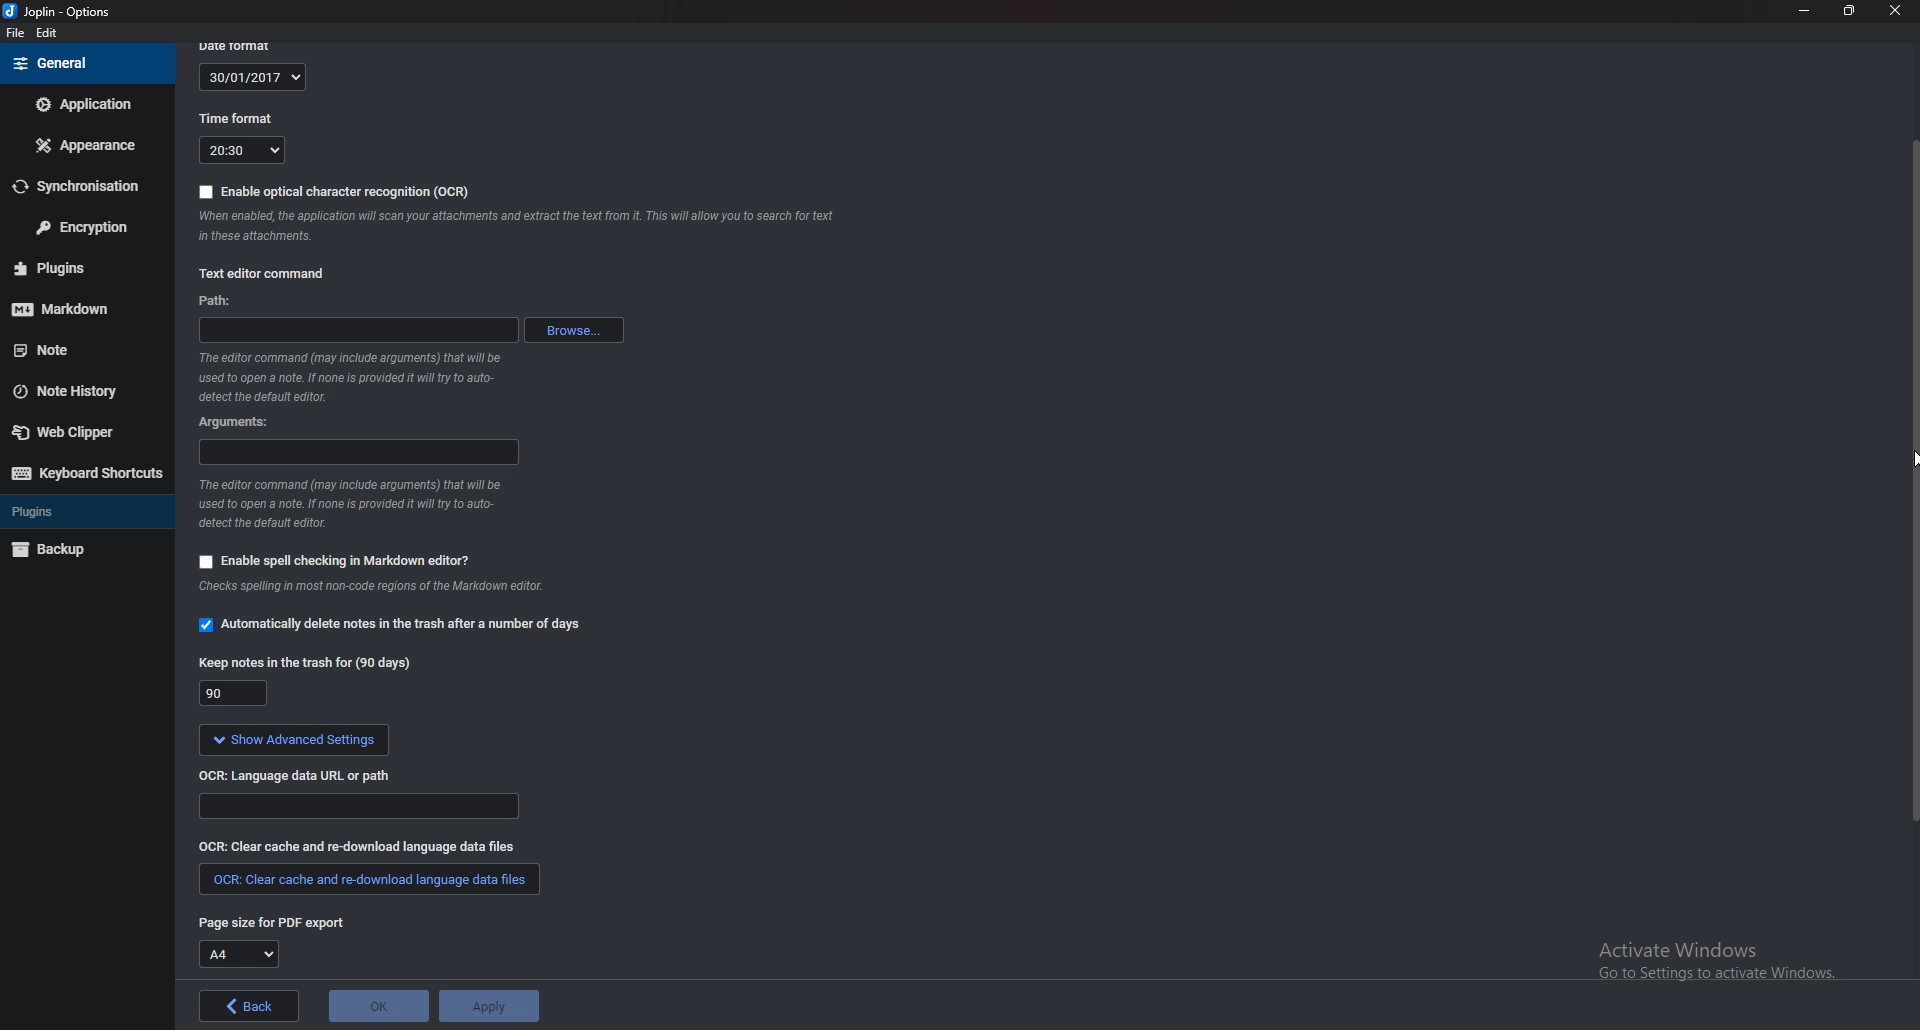 The height and width of the screenshot is (1030, 1920). I want to click on date format, so click(243, 44).